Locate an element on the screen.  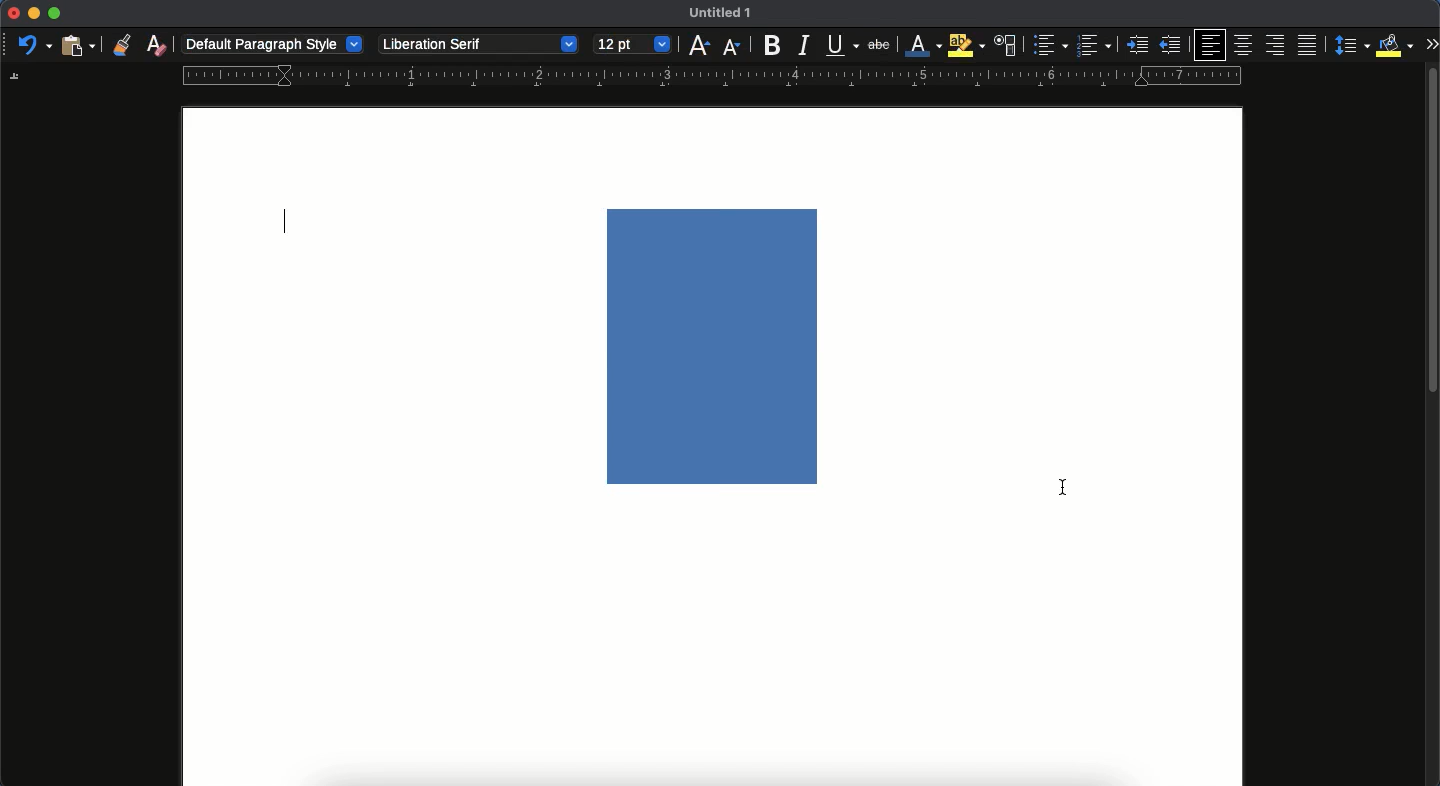
guide is located at coordinates (711, 76).